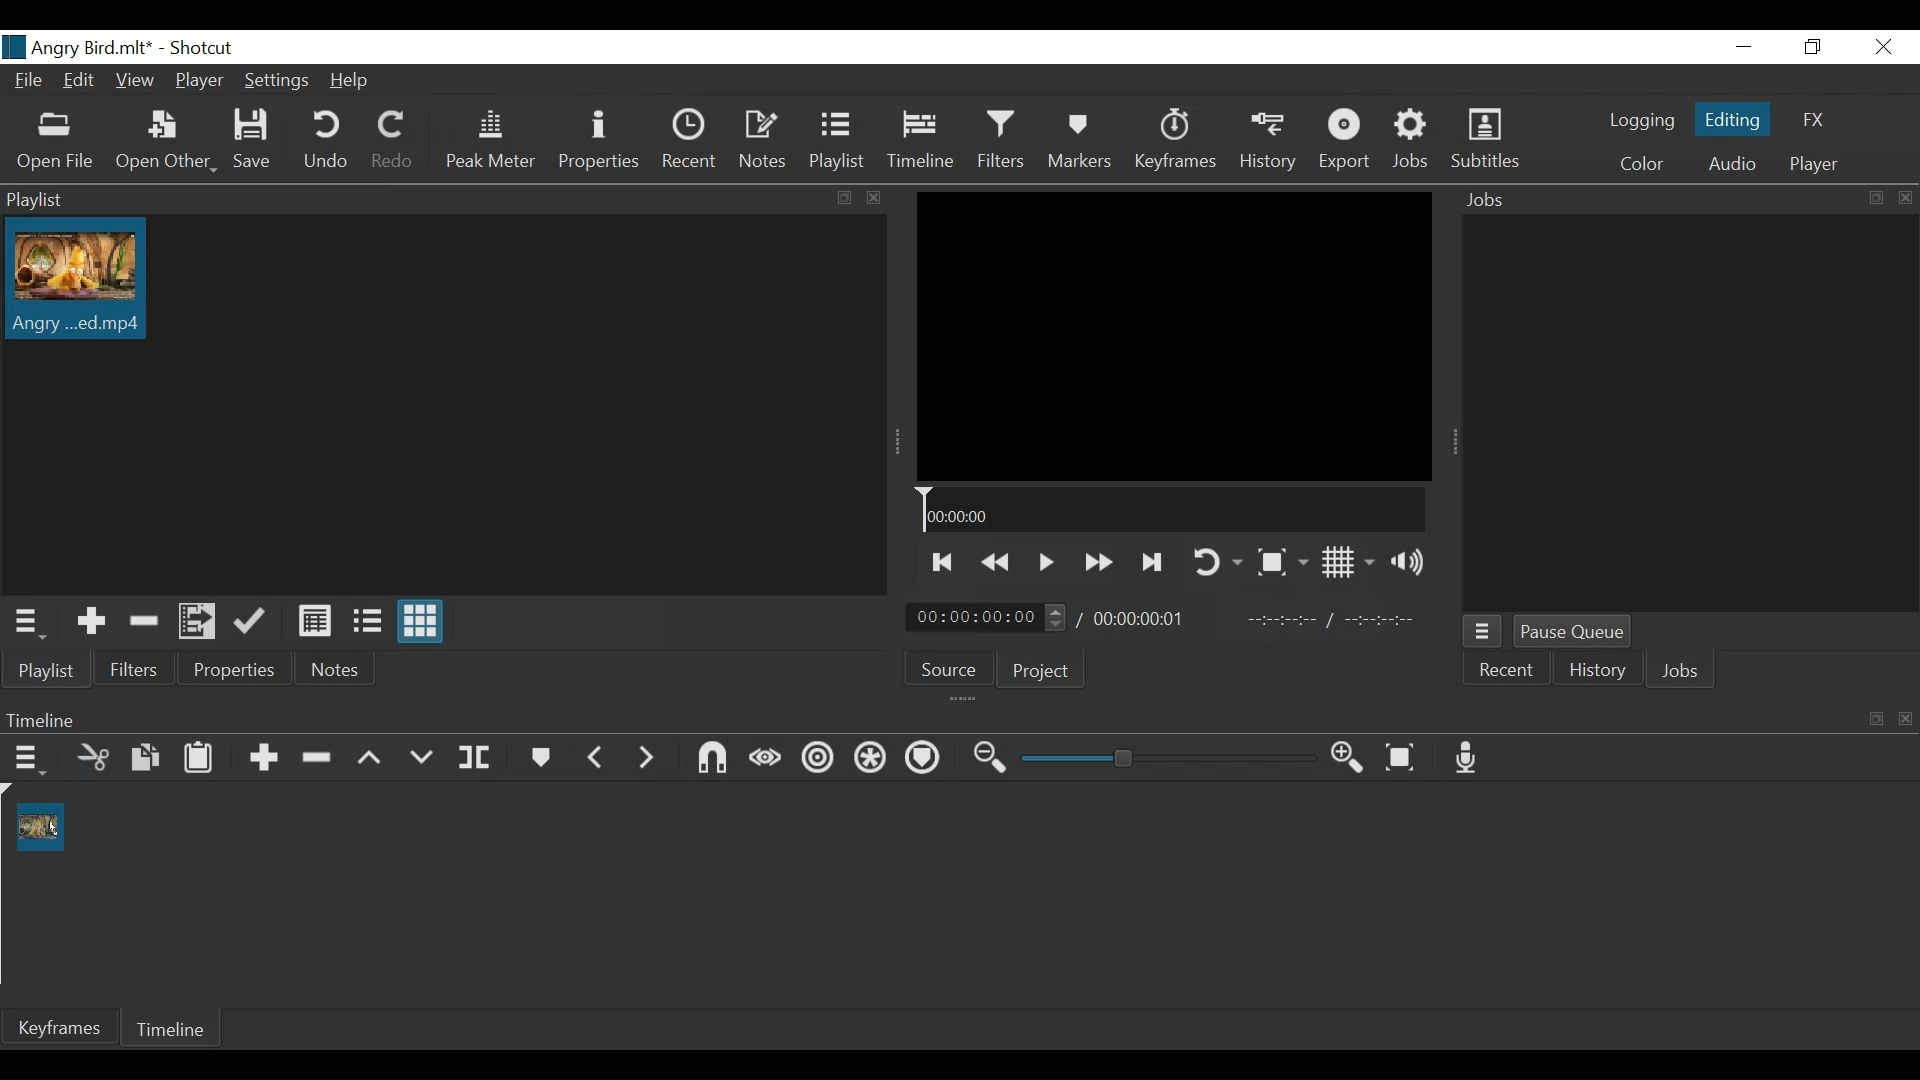 Image resolution: width=1920 pixels, height=1080 pixels. Describe the element at coordinates (135, 666) in the screenshot. I see `Filters` at that location.